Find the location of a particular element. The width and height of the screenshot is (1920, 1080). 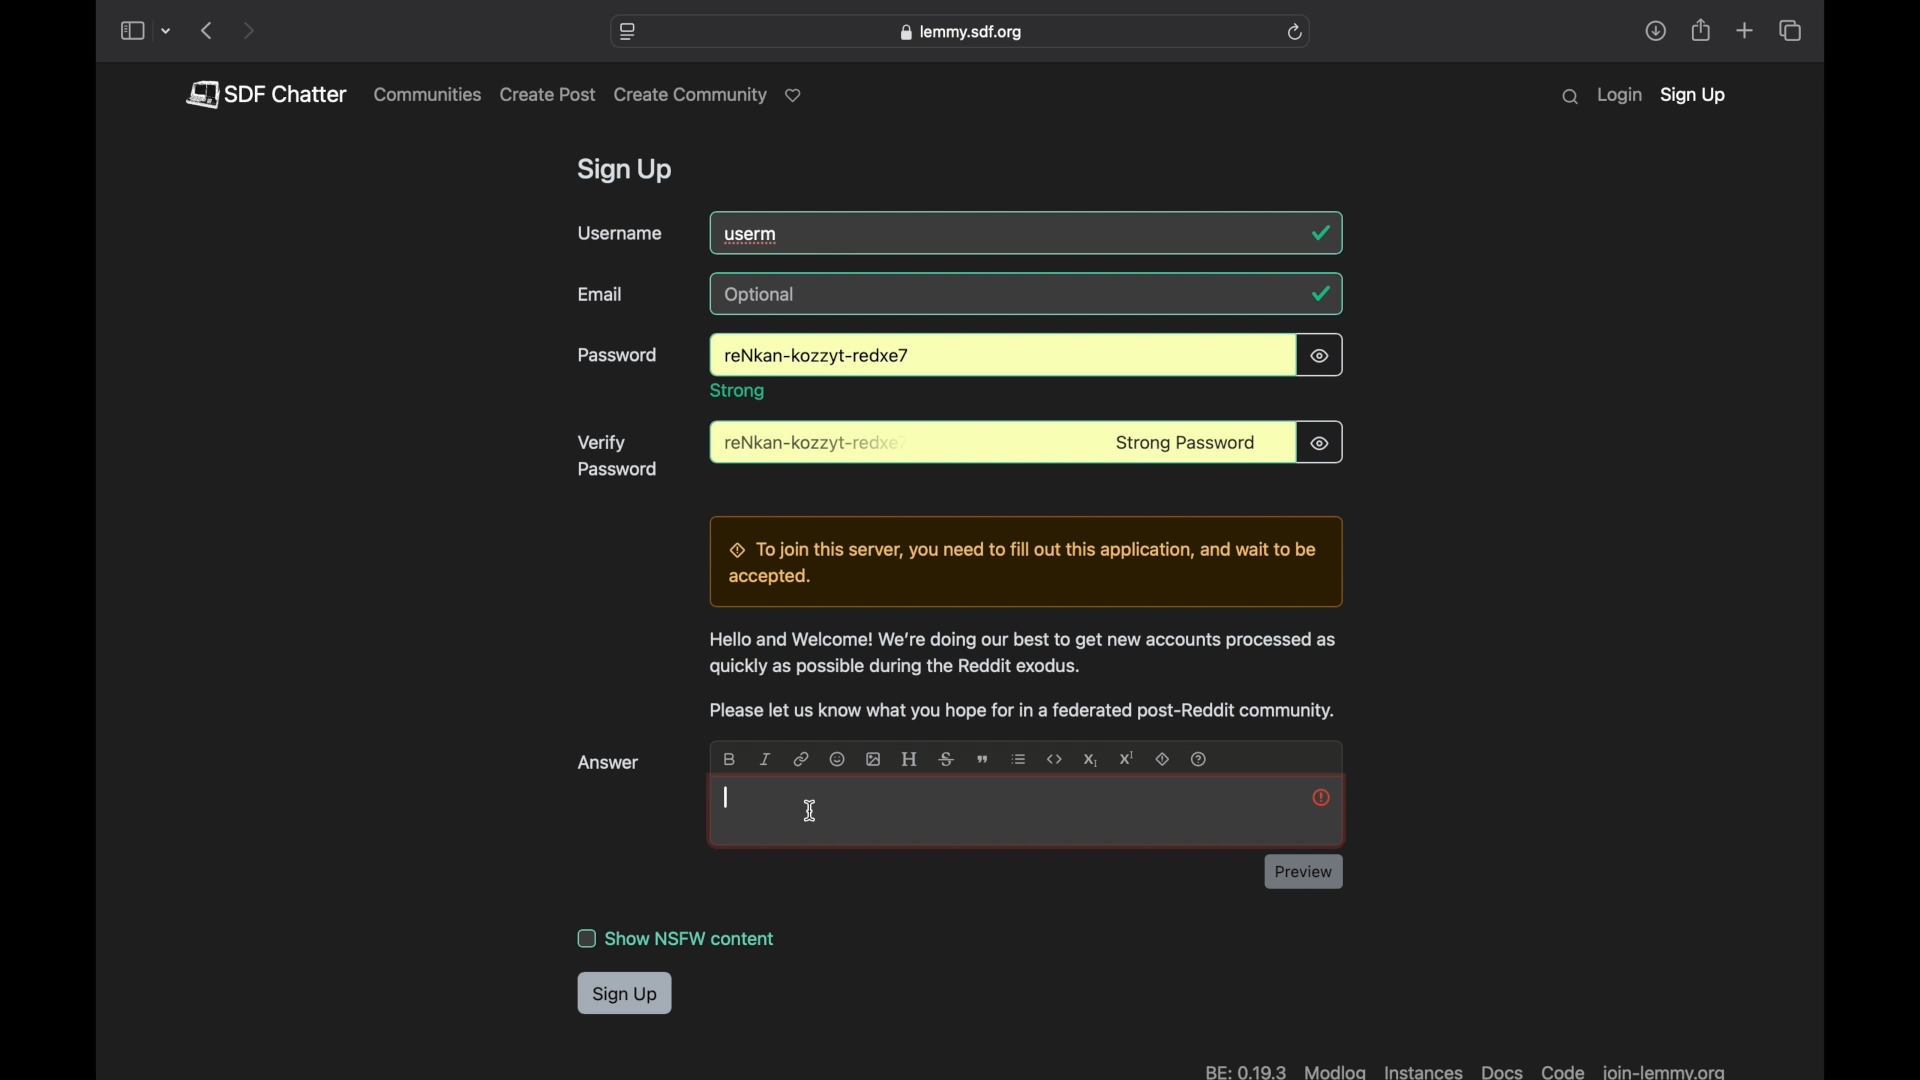

communities is located at coordinates (428, 94).